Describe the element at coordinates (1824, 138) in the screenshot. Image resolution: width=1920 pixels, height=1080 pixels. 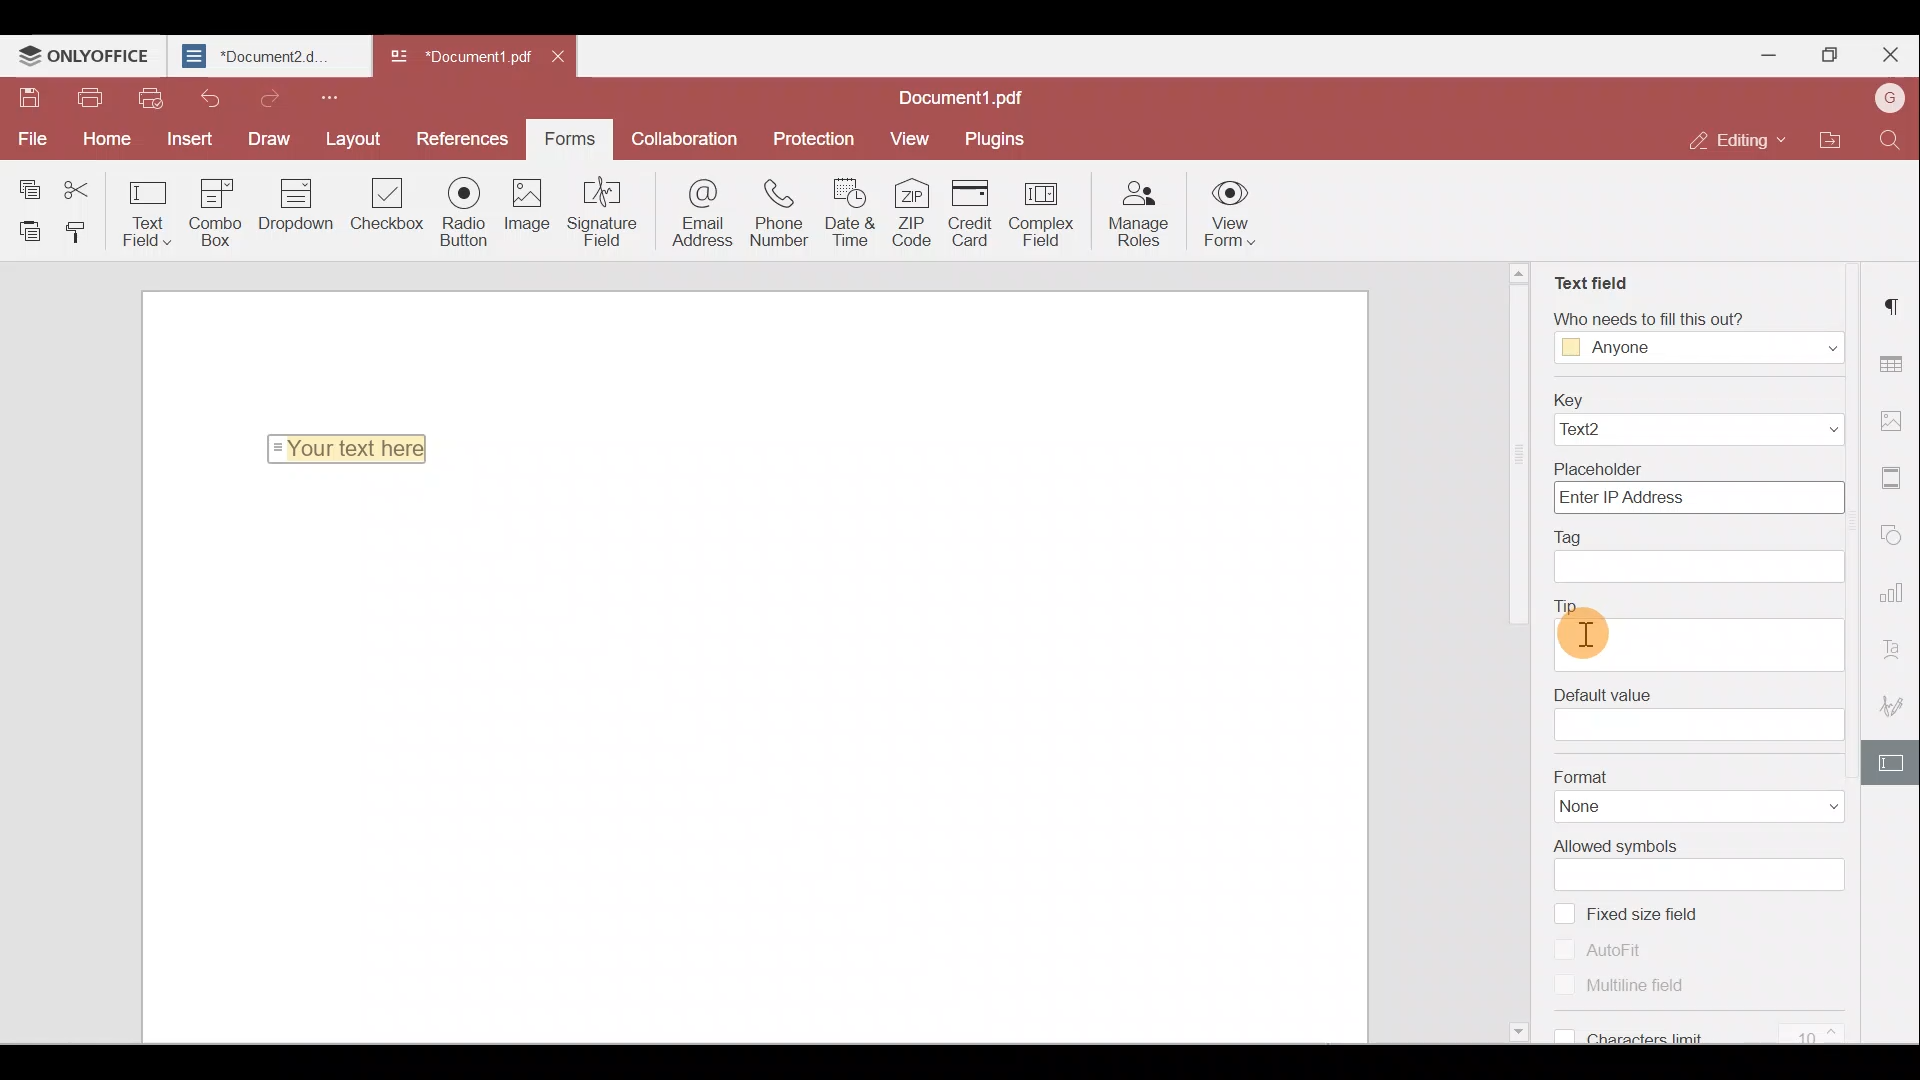
I see `Open file location` at that location.